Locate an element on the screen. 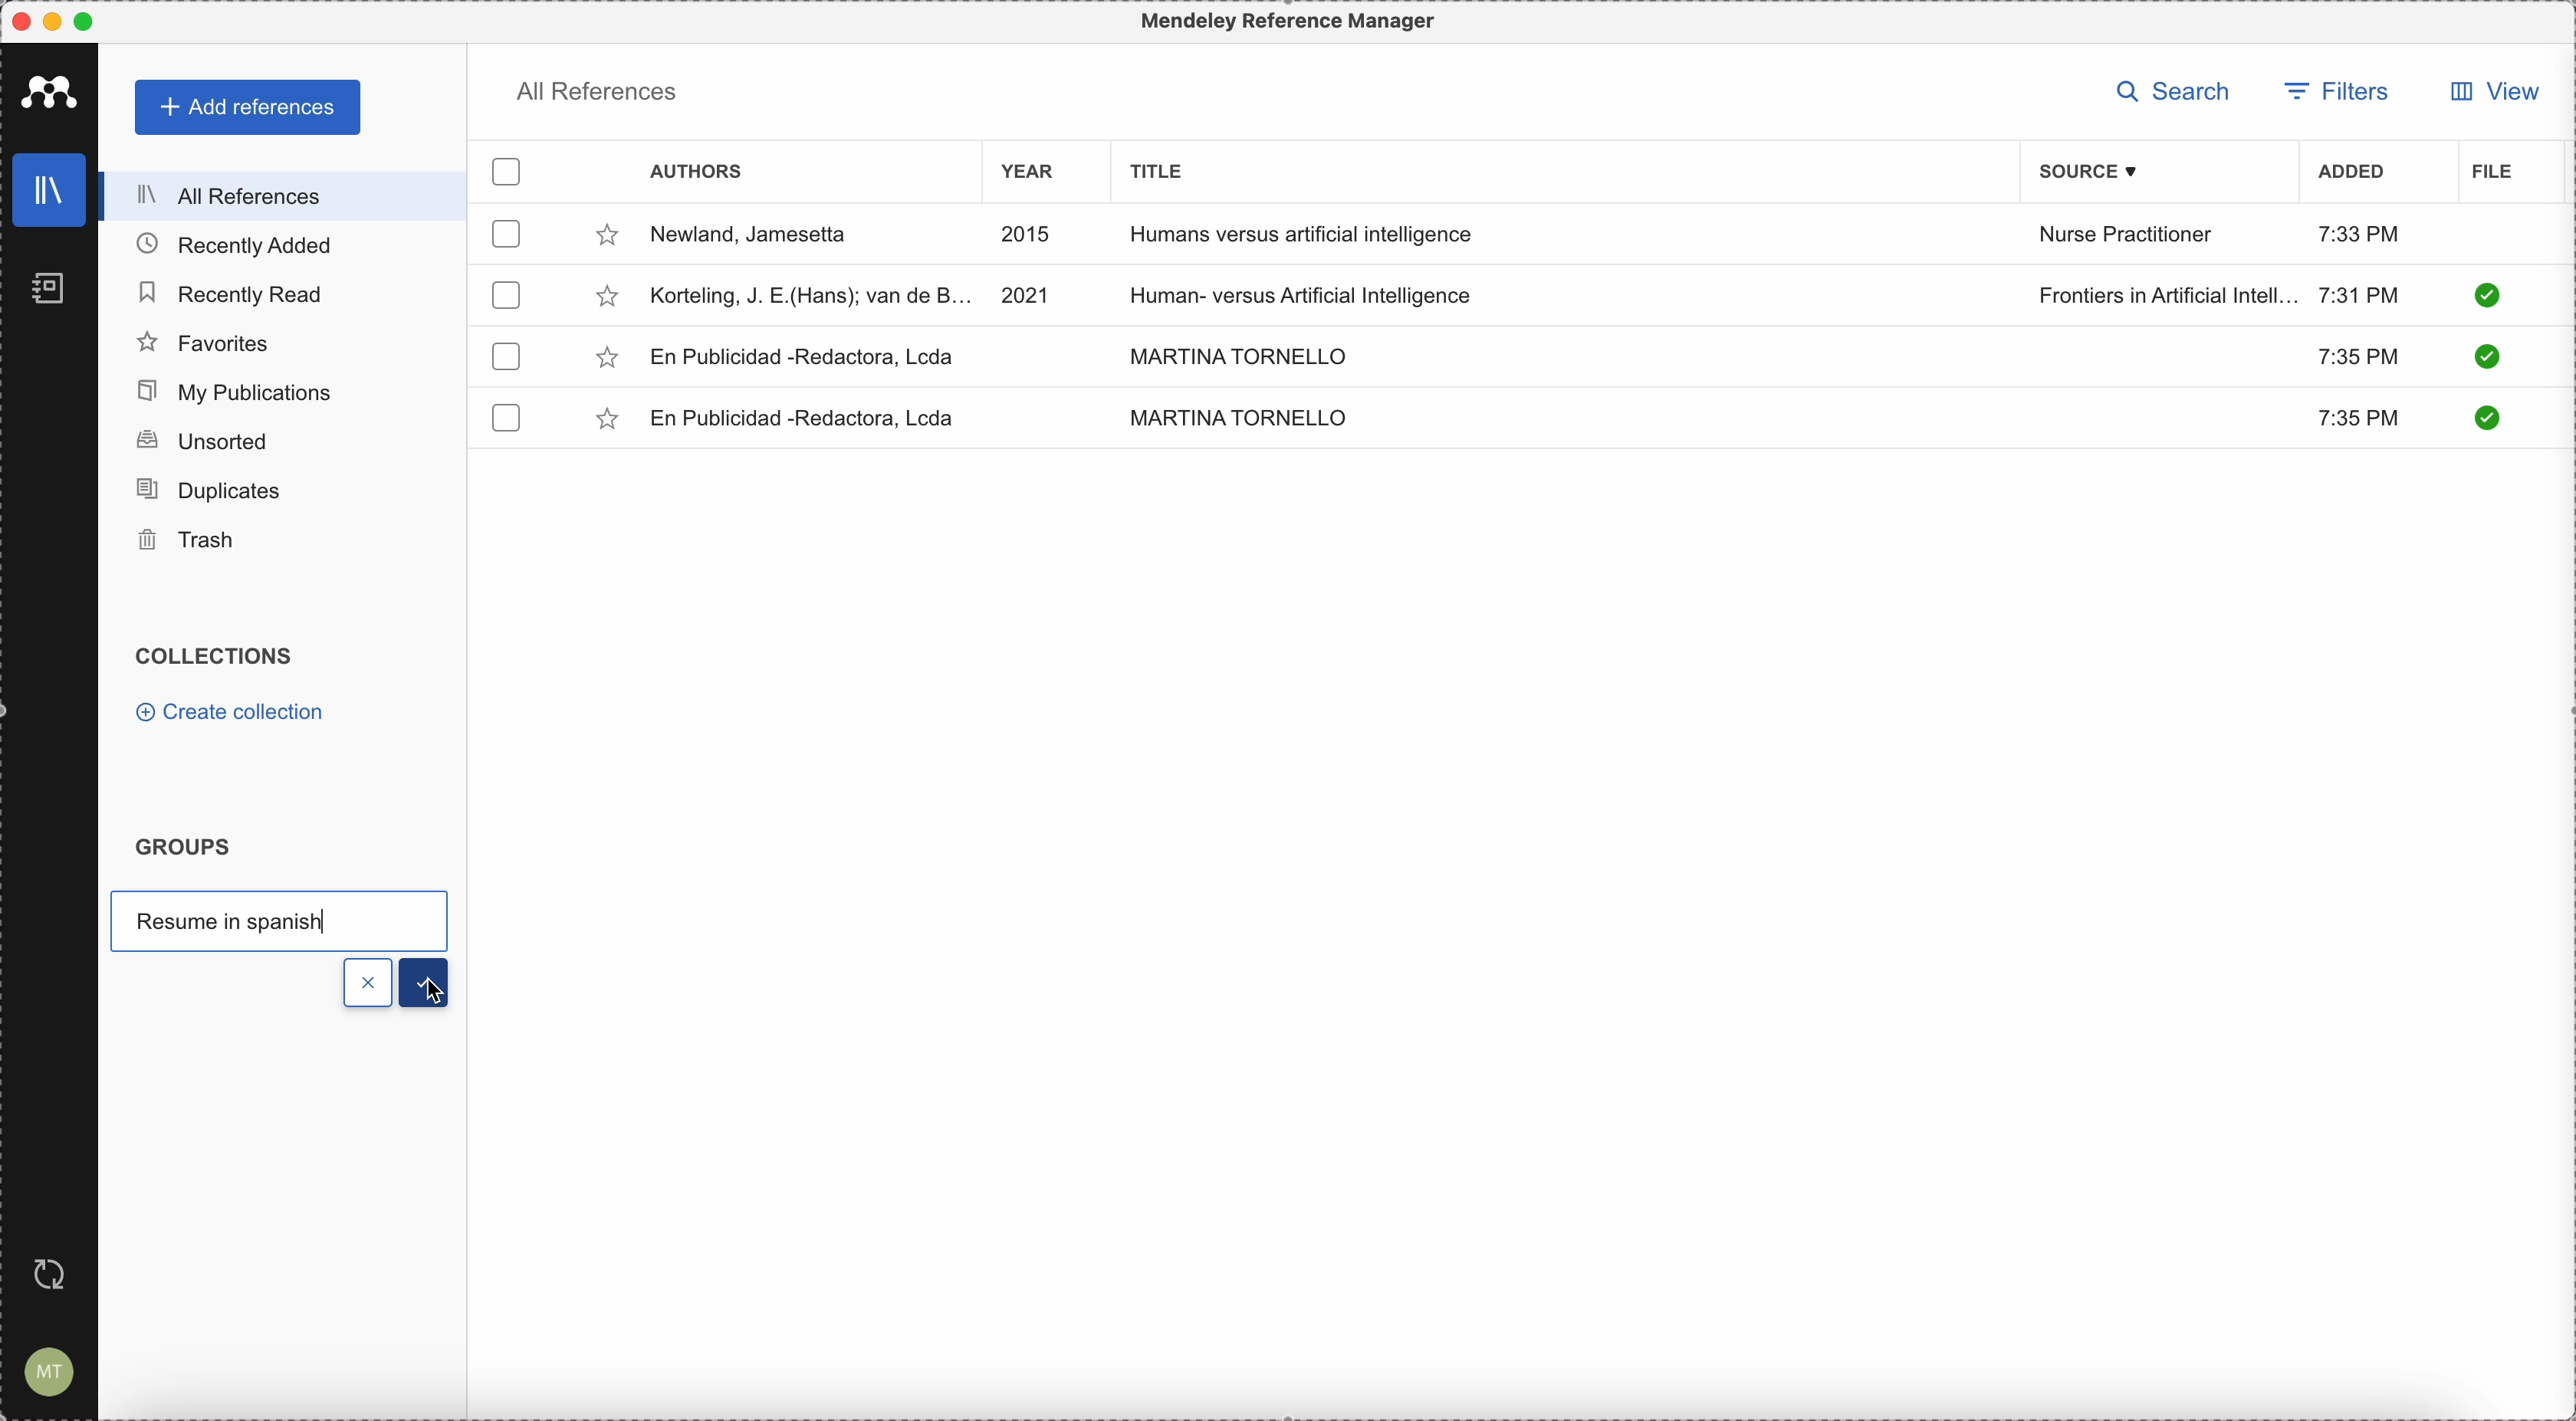 This screenshot has height=1421, width=2576. checkbox is located at coordinates (509, 233).